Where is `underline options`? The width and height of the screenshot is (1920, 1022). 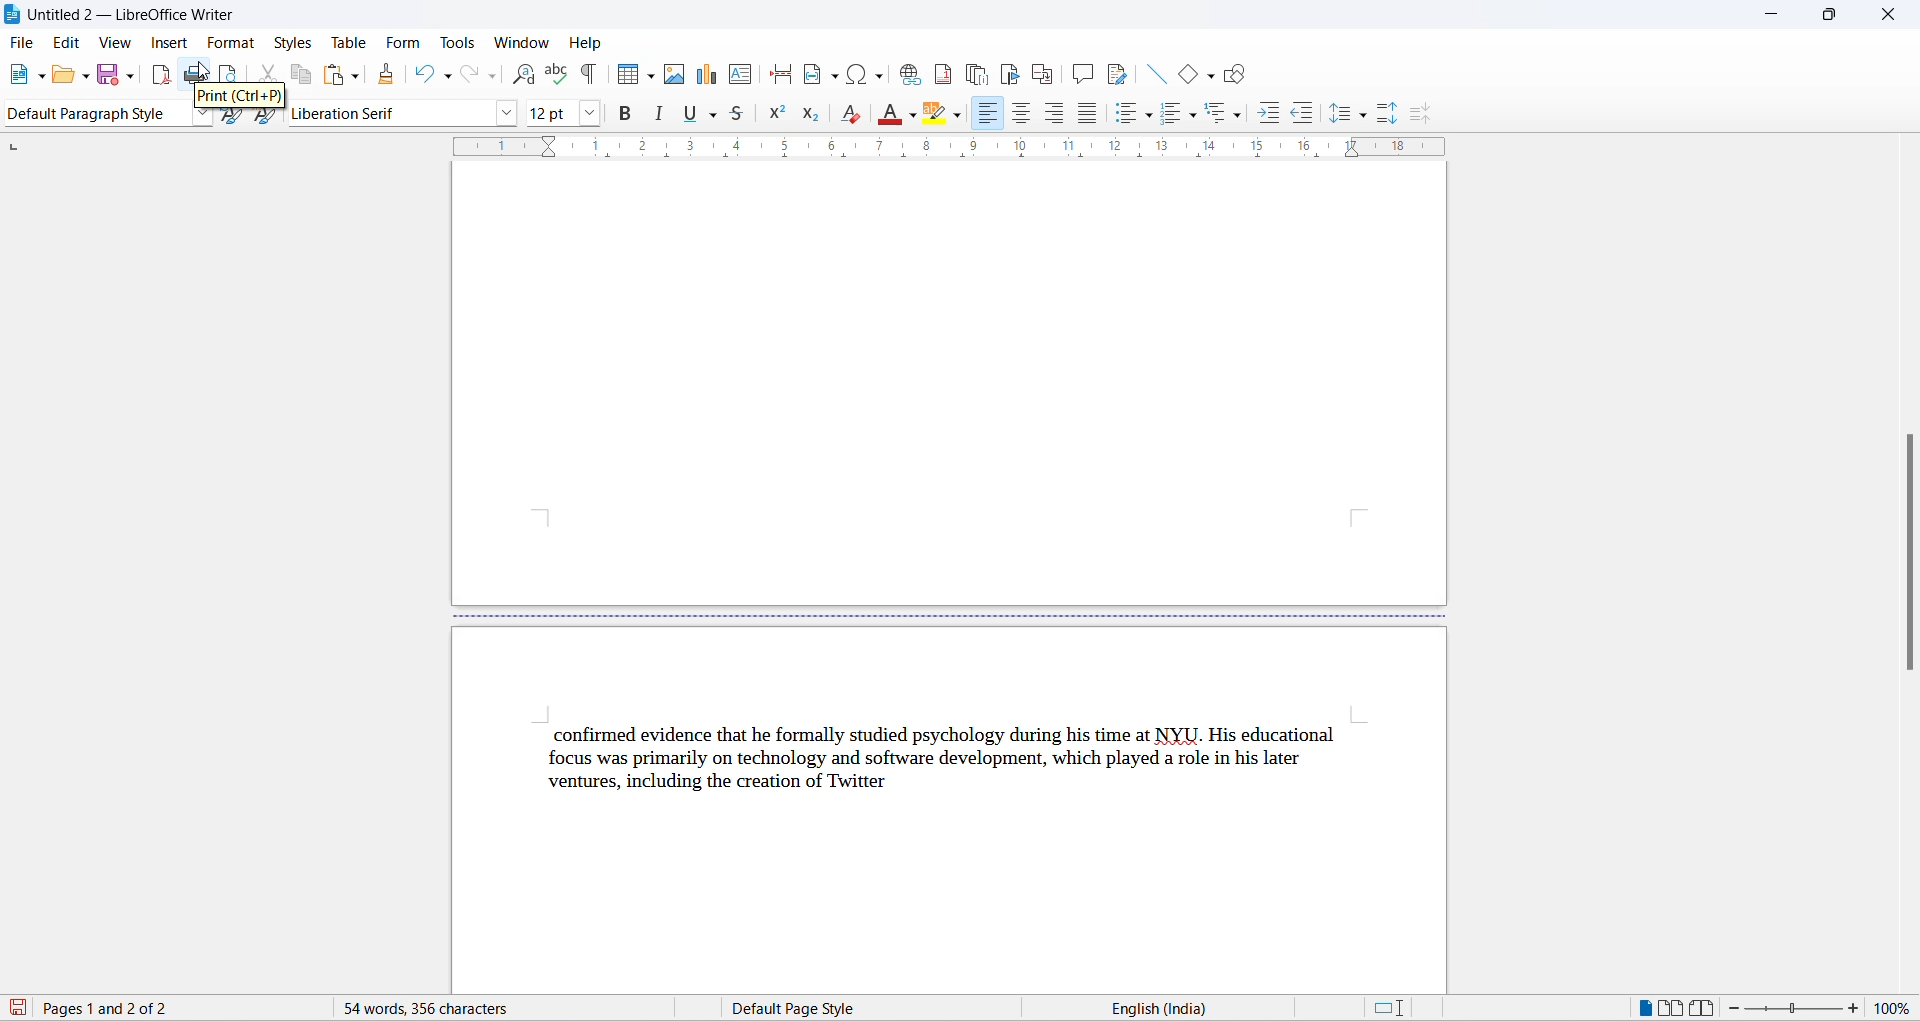 underline options is located at coordinates (713, 113).